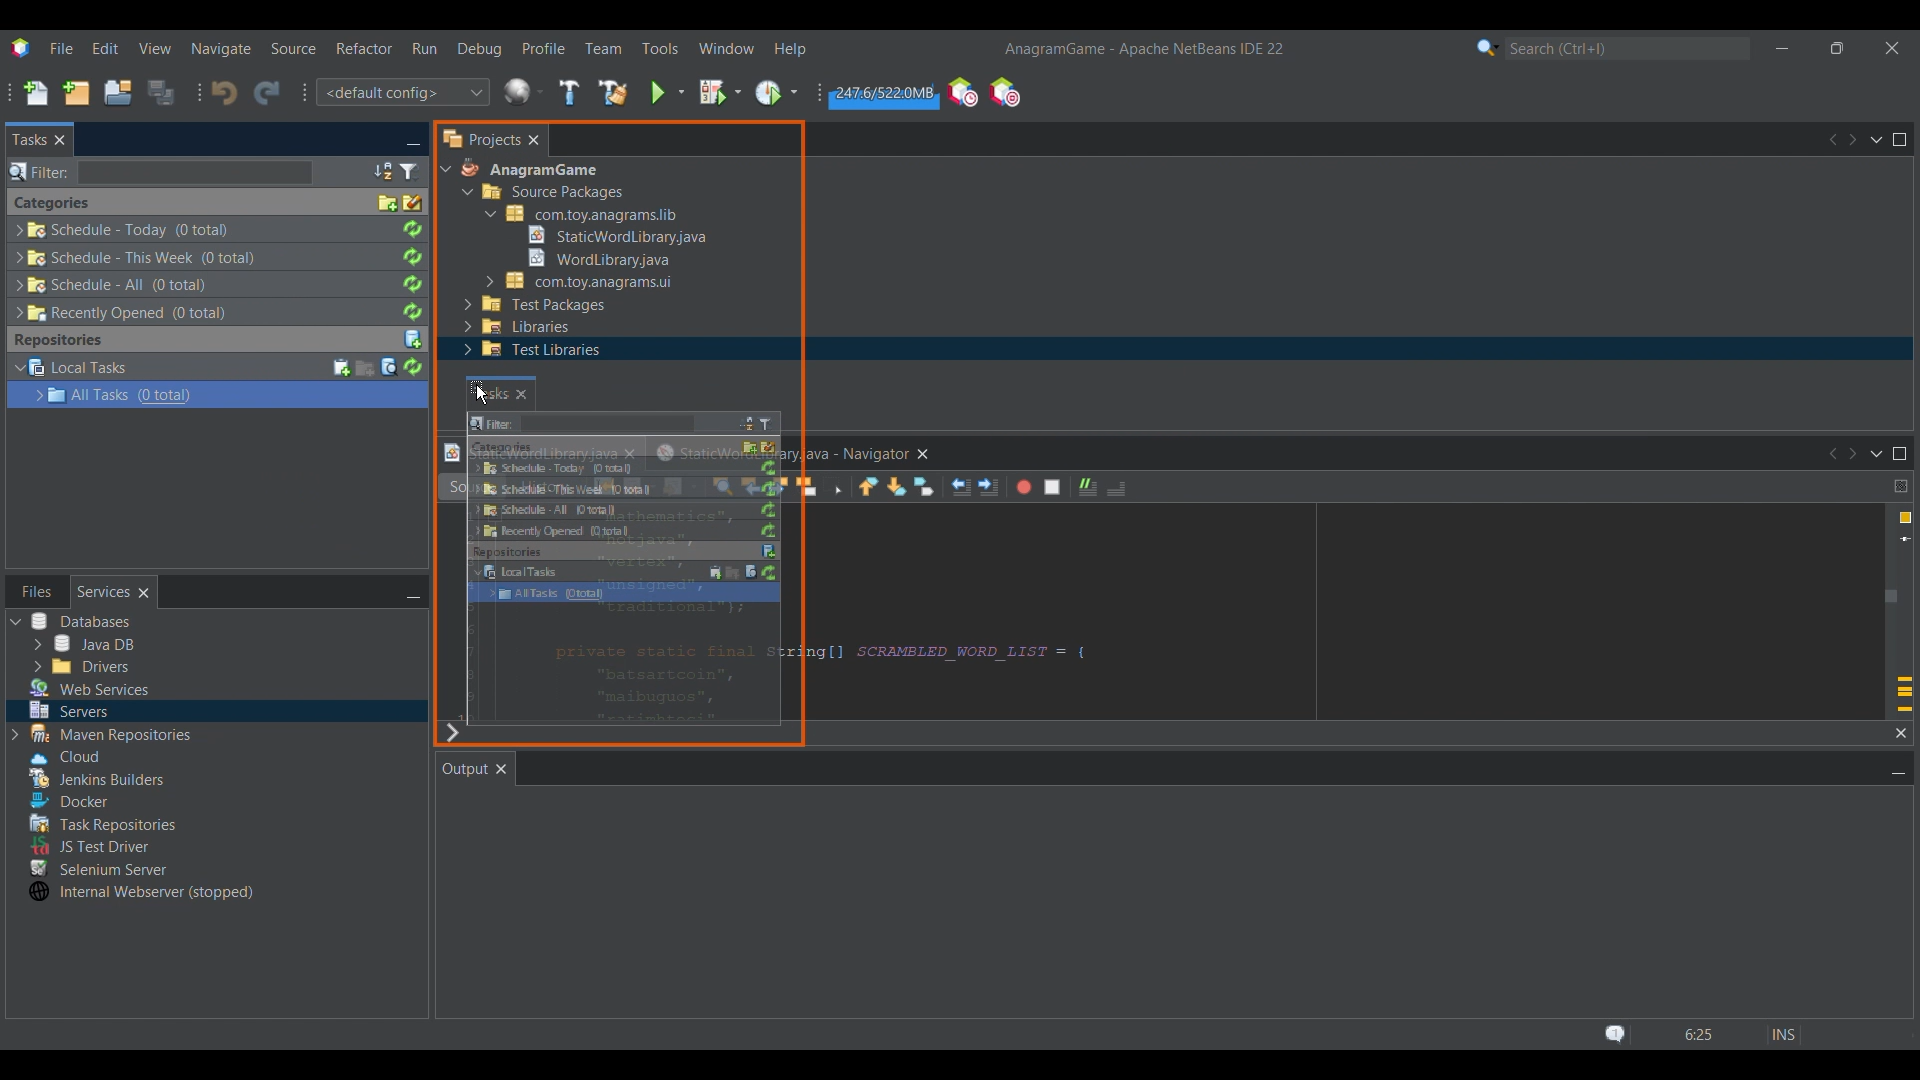 The height and width of the screenshot is (1080, 1920). Describe the element at coordinates (1901, 734) in the screenshot. I see `Close` at that location.